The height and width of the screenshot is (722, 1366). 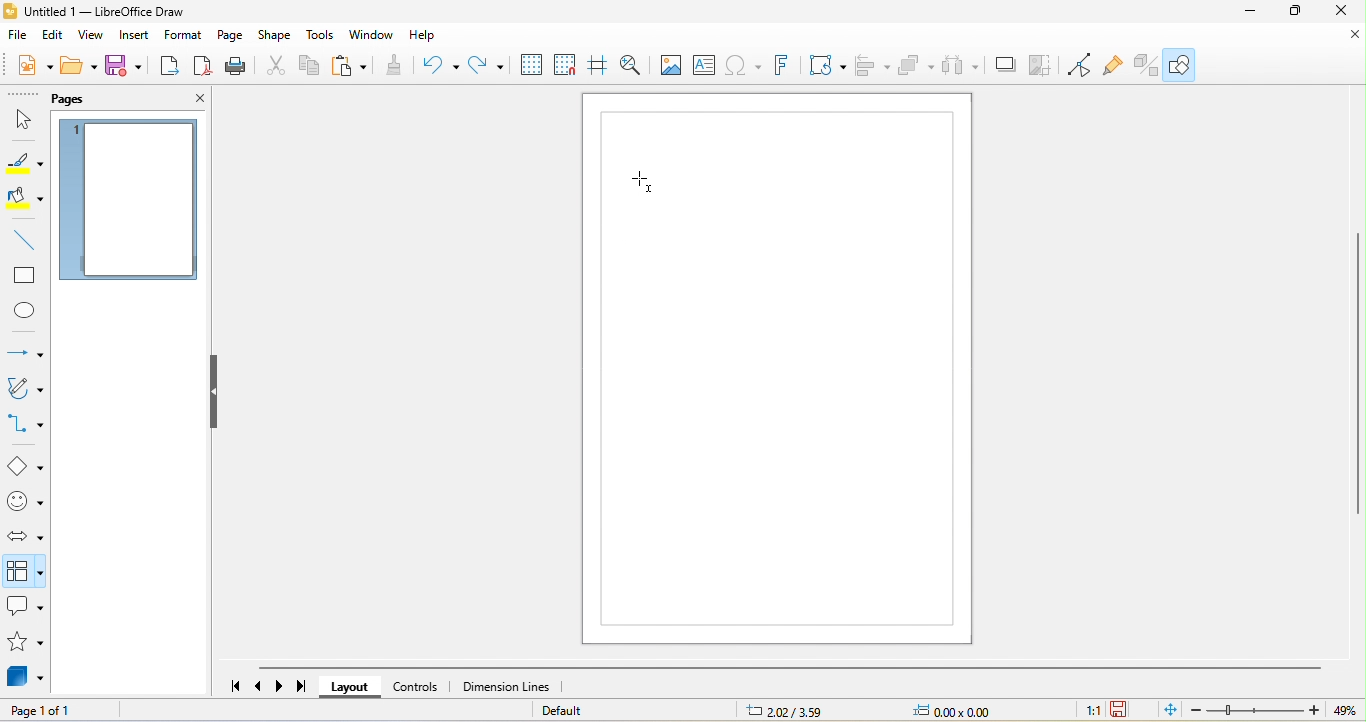 What do you see at coordinates (1343, 15) in the screenshot?
I see `close` at bounding box center [1343, 15].